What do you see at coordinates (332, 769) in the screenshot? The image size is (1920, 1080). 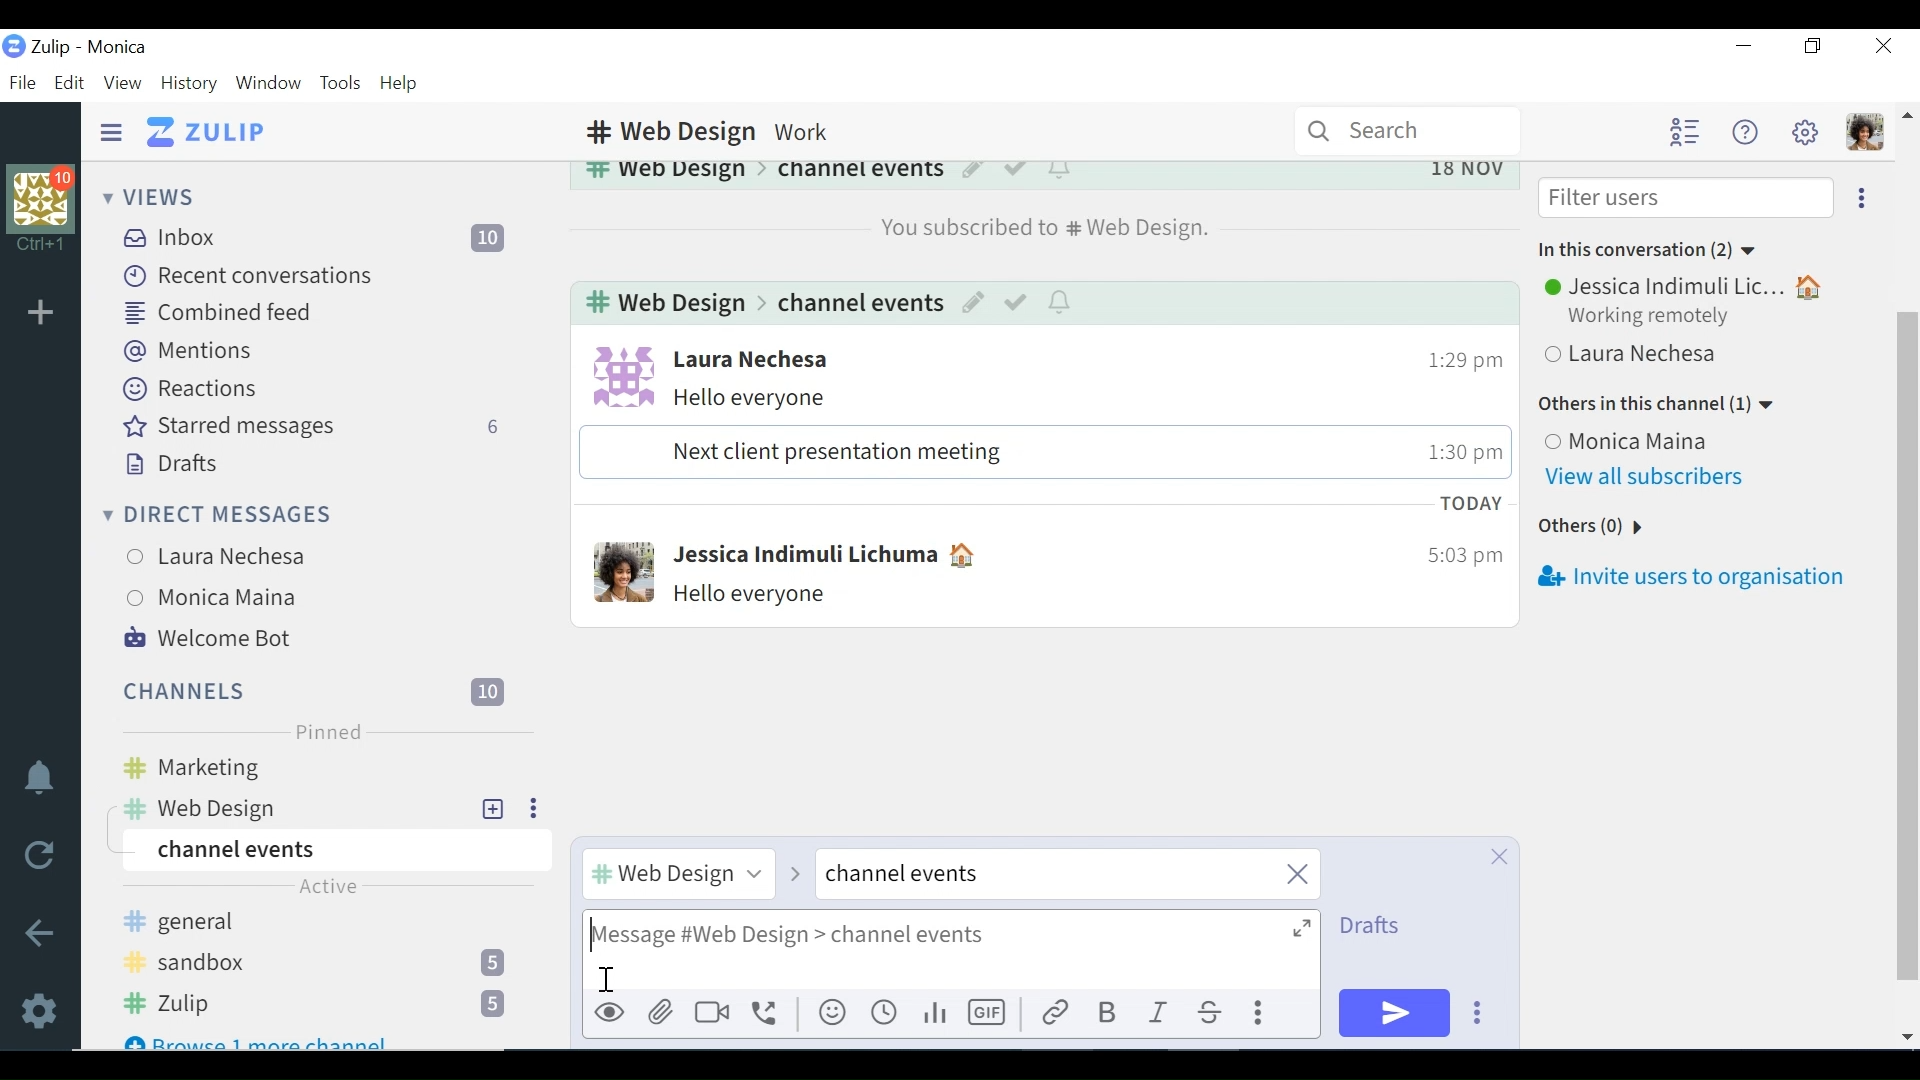 I see `marketing Channel` at bounding box center [332, 769].